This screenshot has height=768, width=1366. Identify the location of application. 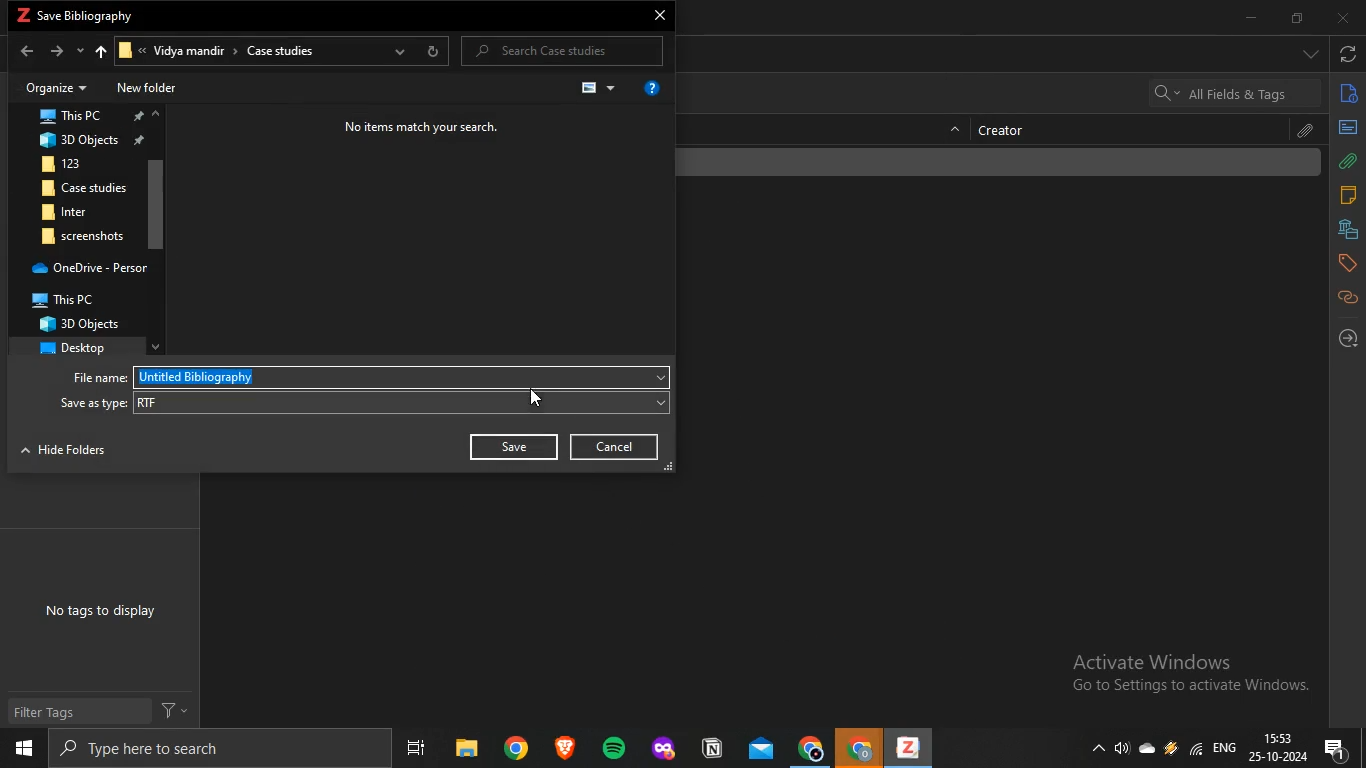
(715, 749).